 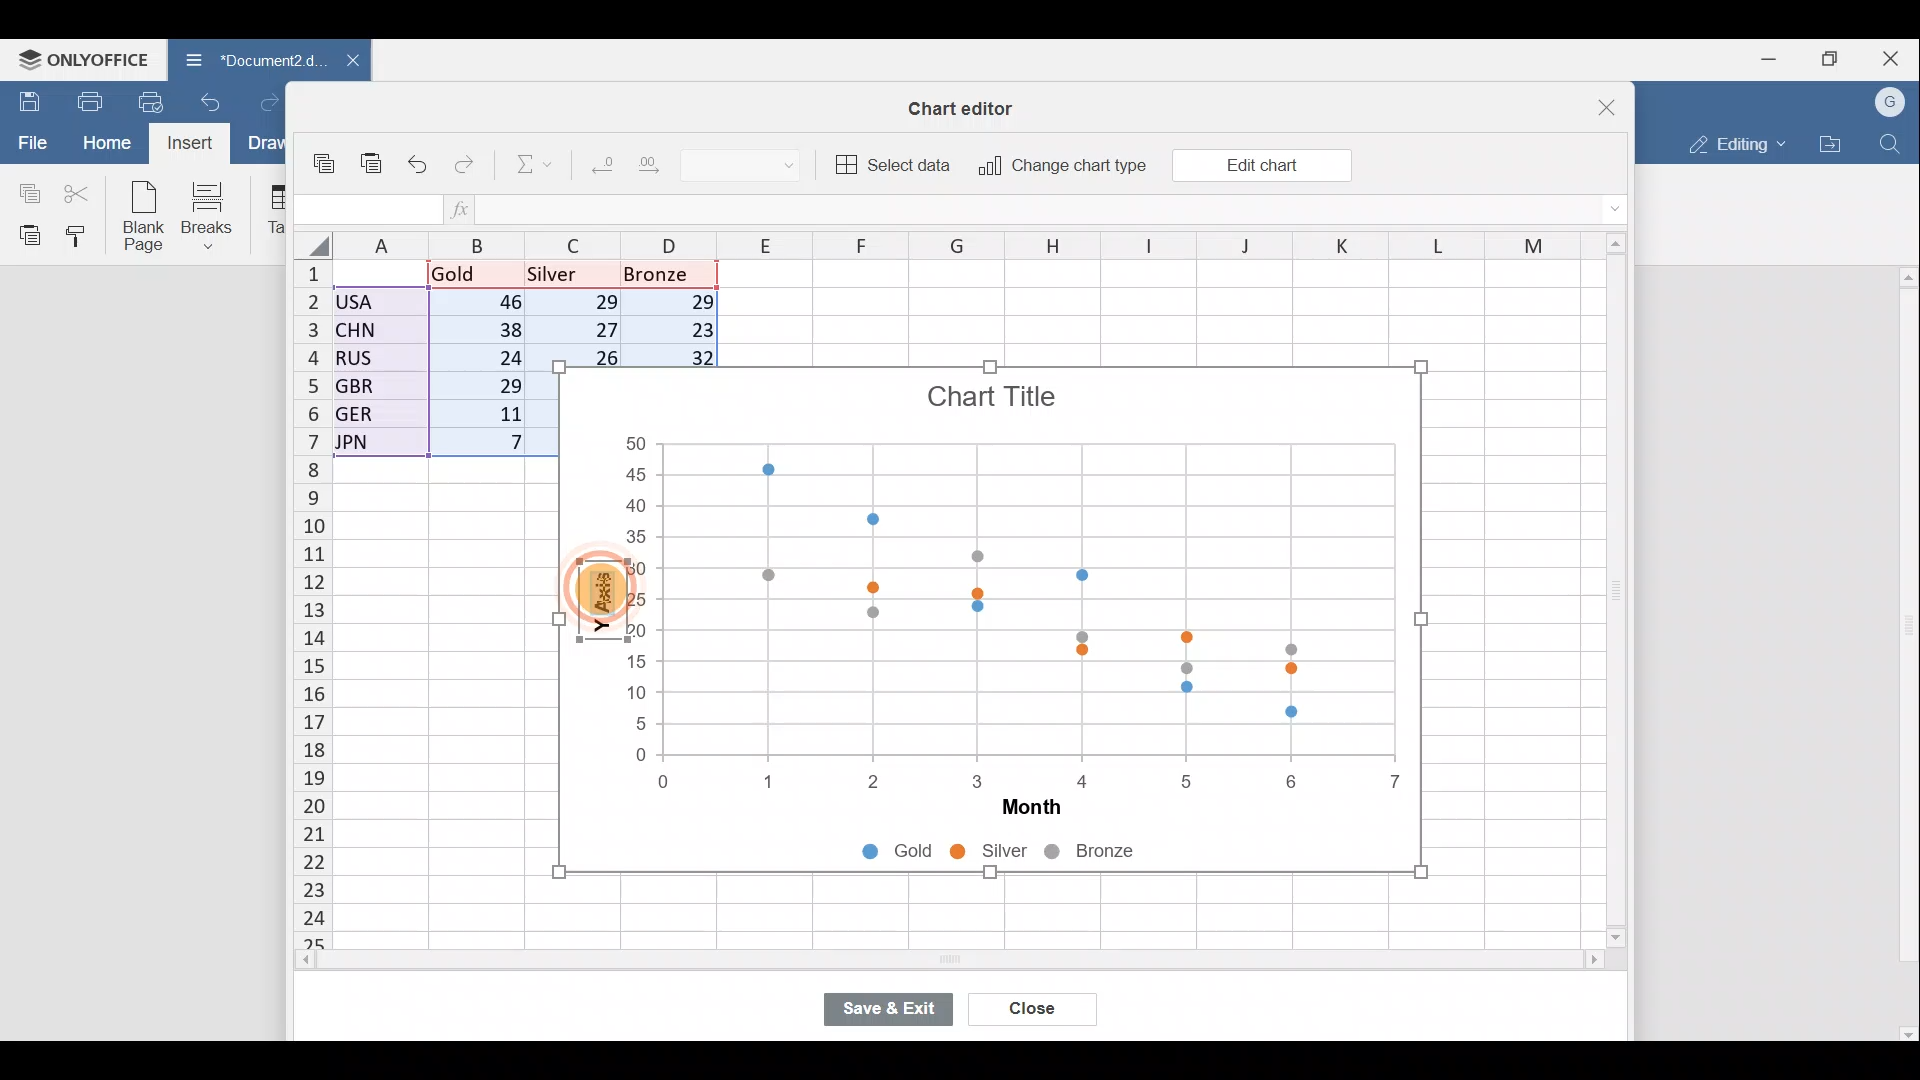 What do you see at coordinates (82, 192) in the screenshot?
I see `Cut` at bounding box center [82, 192].